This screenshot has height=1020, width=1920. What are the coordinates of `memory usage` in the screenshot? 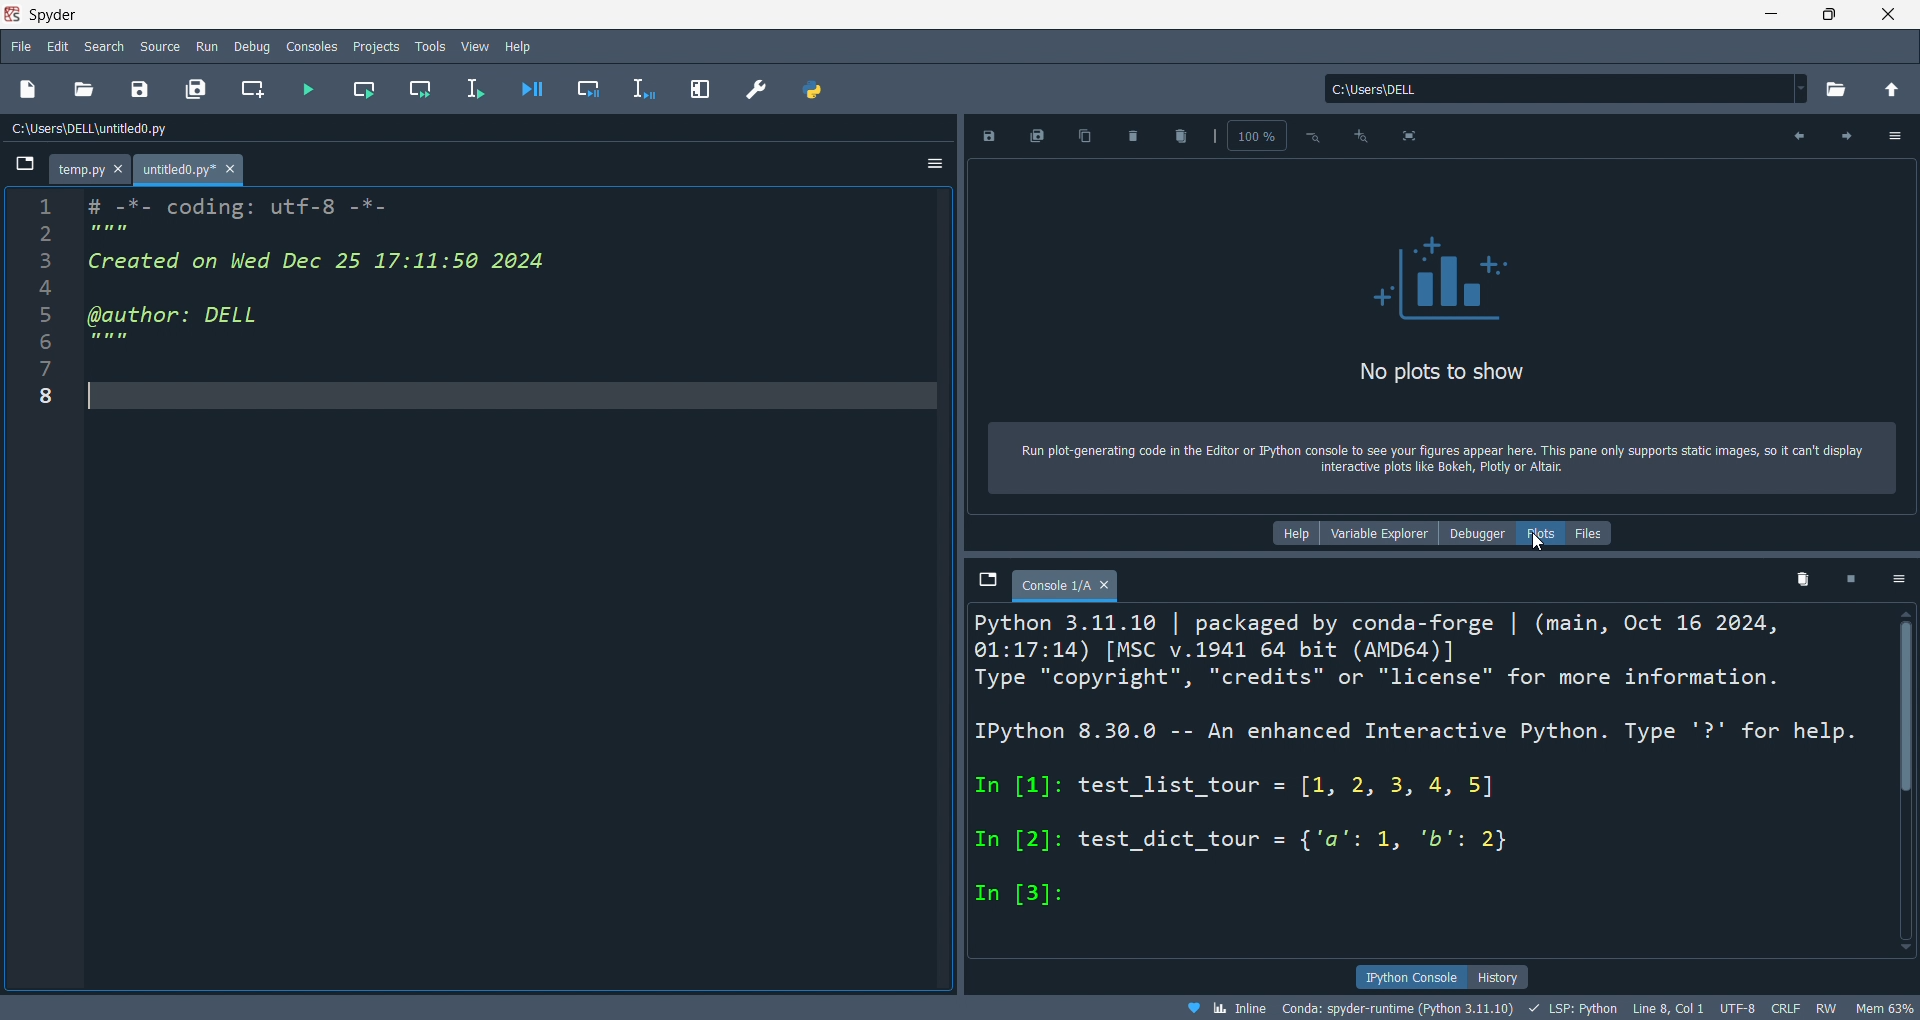 It's located at (1883, 1008).